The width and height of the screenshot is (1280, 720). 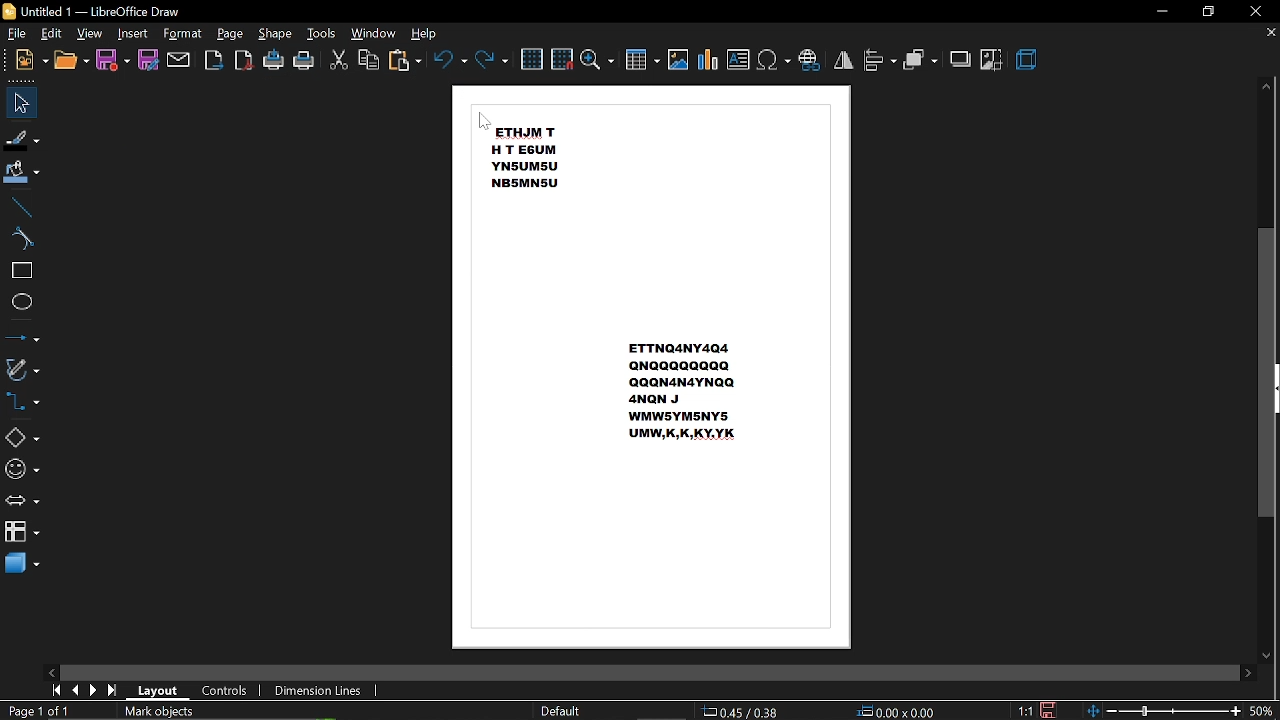 I want to click on align, so click(x=880, y=61).